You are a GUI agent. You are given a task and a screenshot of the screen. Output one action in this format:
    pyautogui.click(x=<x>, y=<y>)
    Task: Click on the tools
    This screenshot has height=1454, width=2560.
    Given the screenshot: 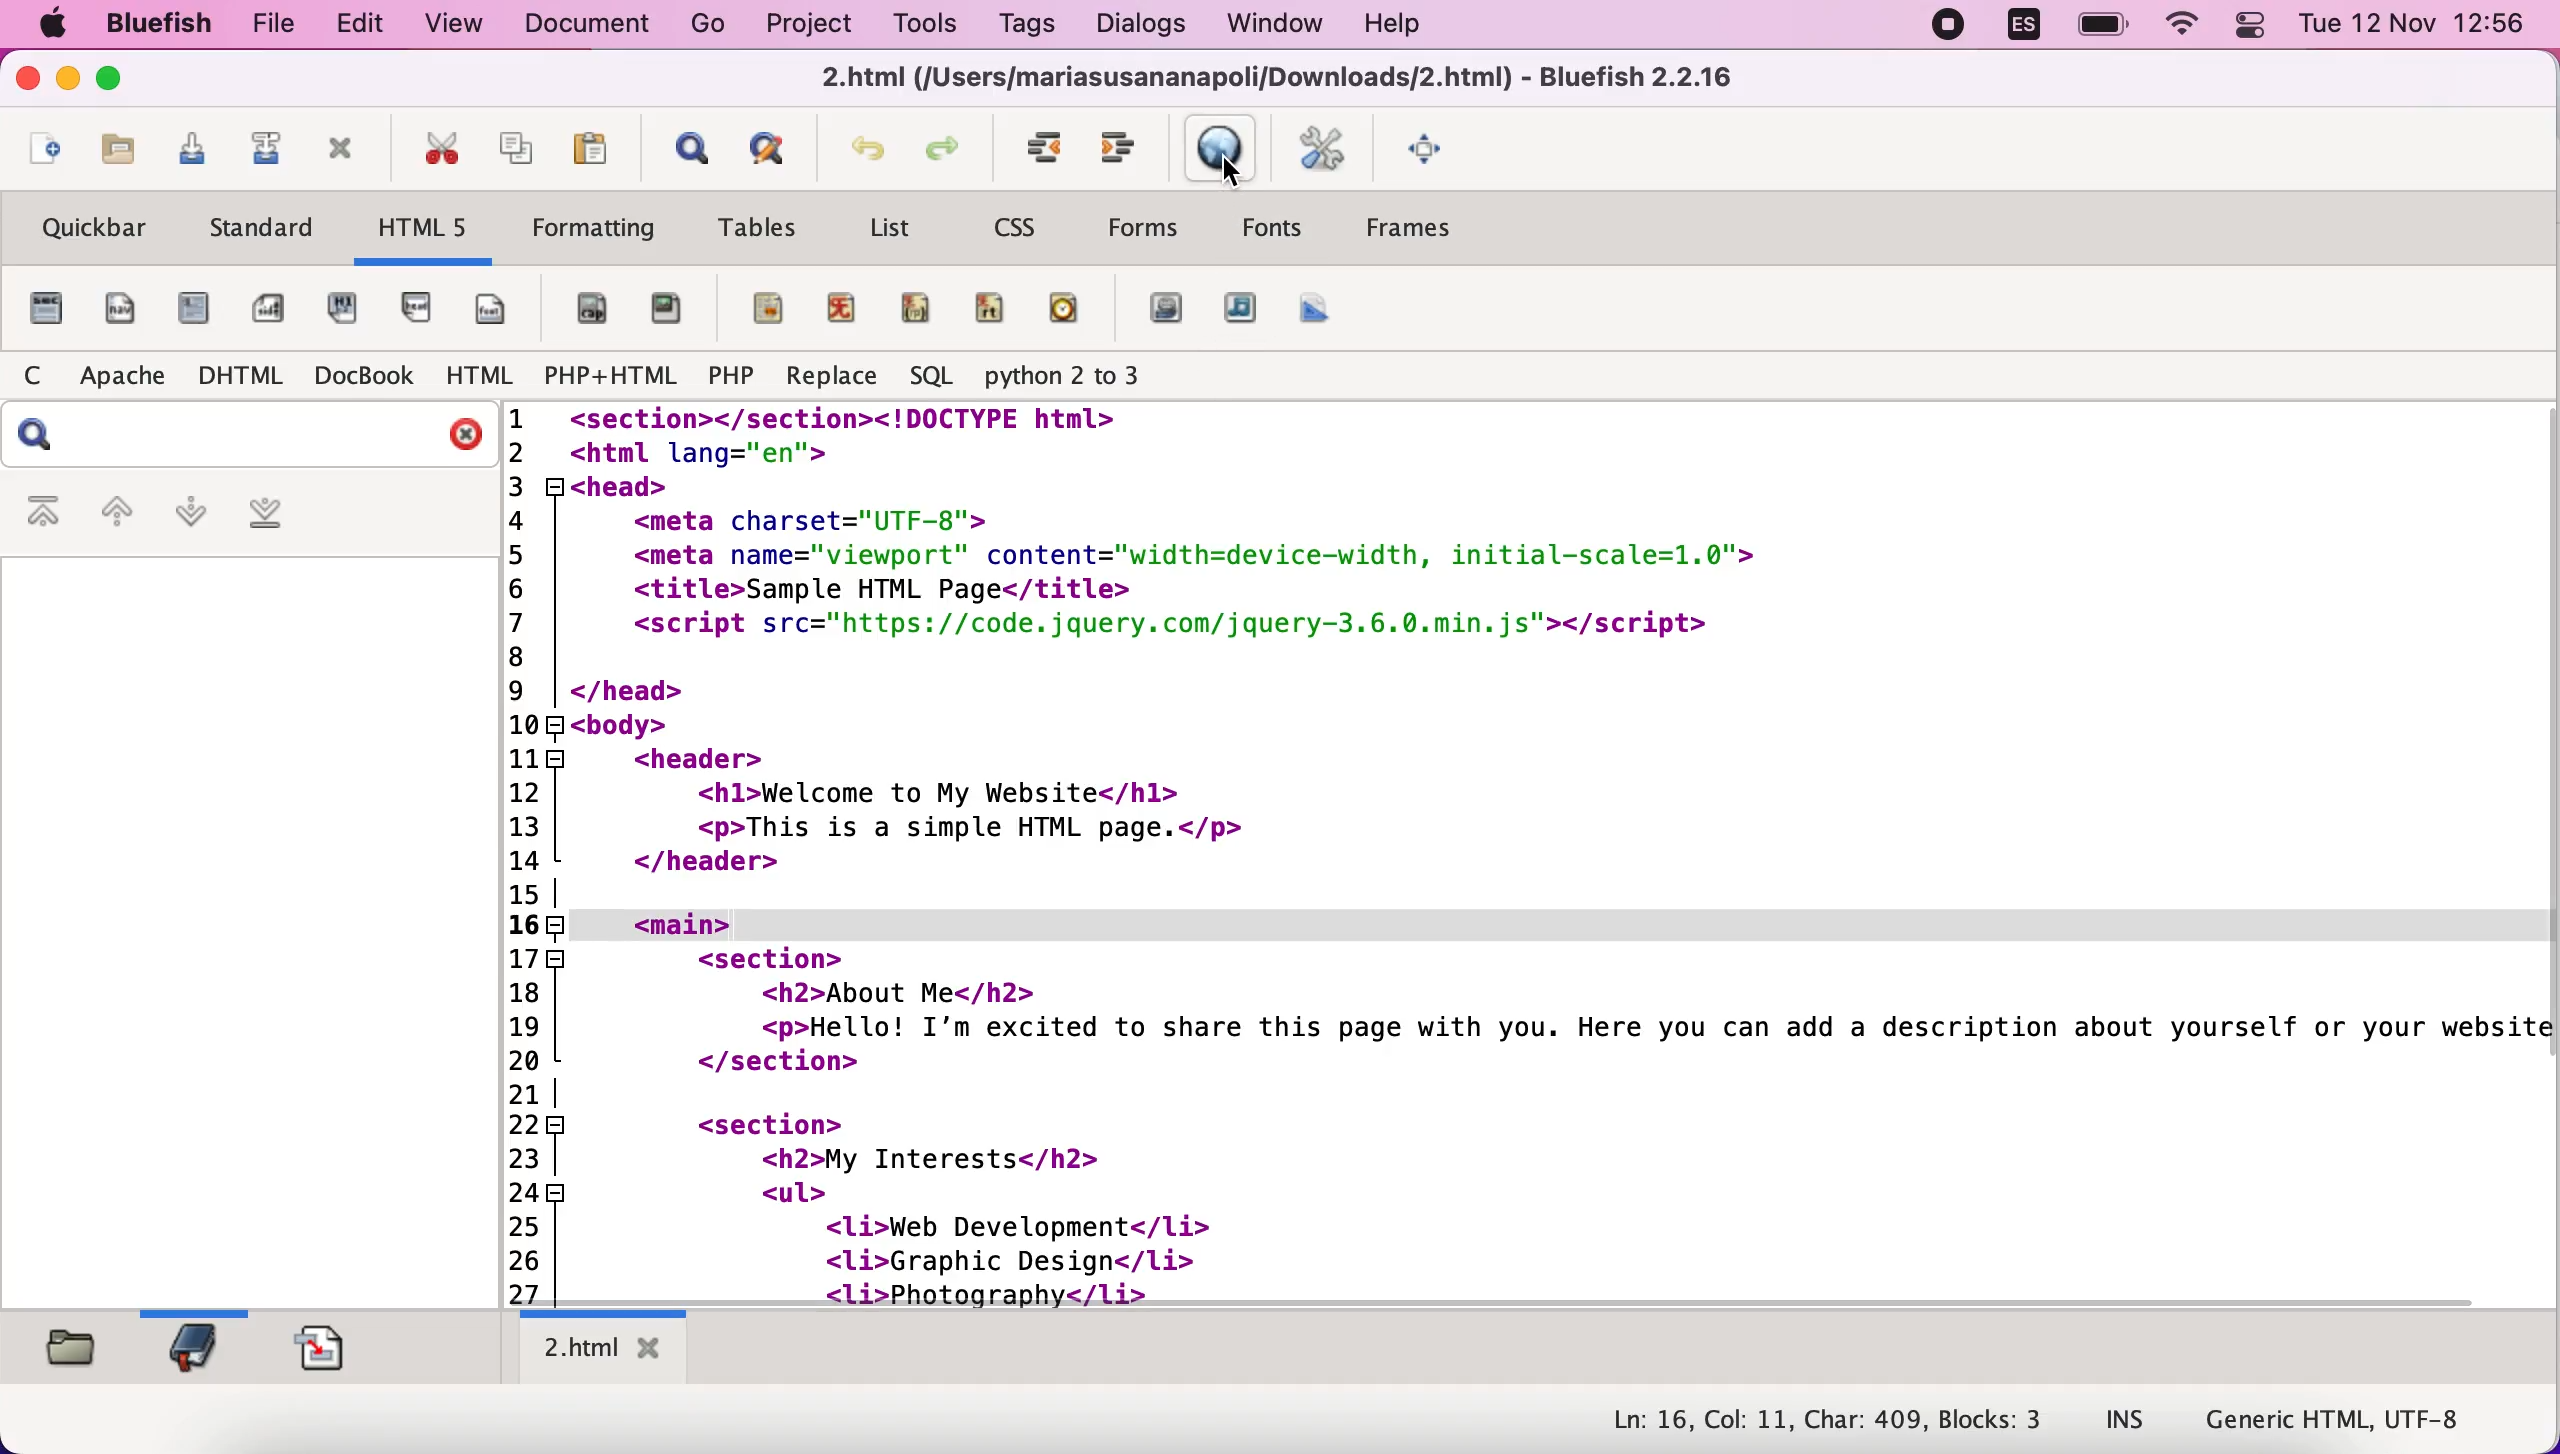 What is the action you would take?
    pyautogui.click(x=933, y=26)
    